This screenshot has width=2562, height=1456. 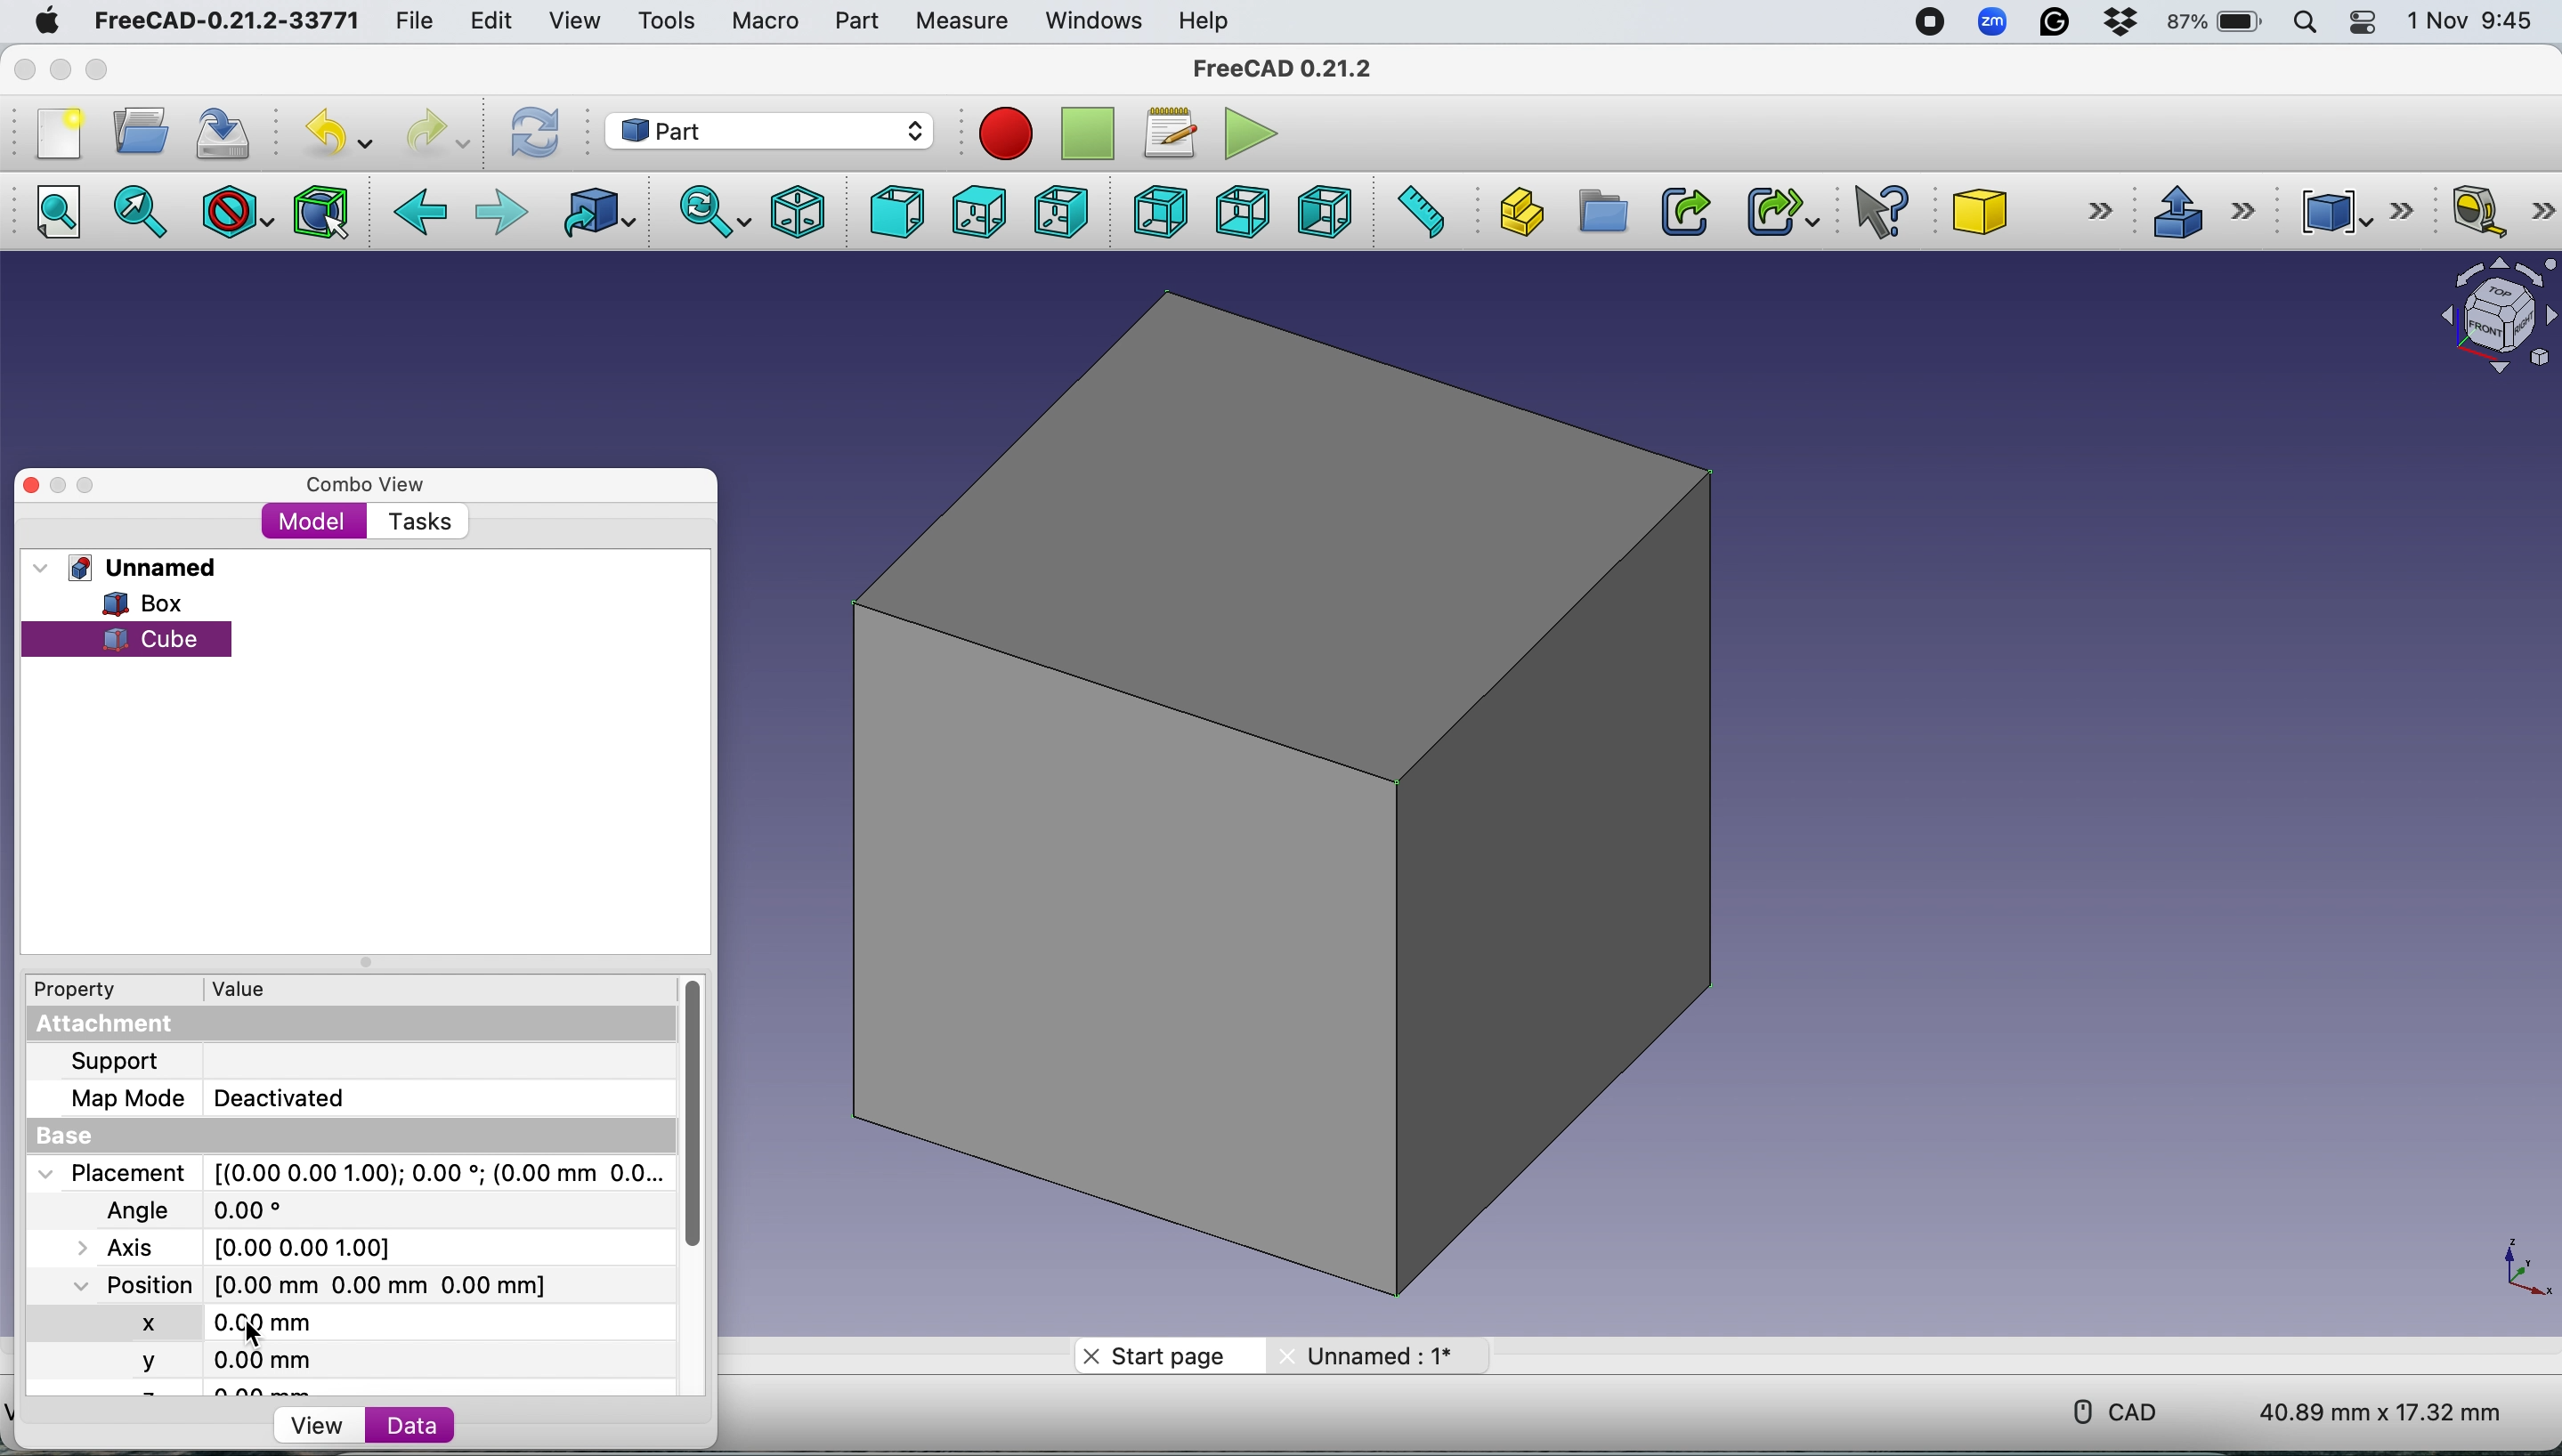 What do you see at coordinates (2310, 22) in the screenshot?
I see `Spotlight search` at bounding box center [2310, 22].